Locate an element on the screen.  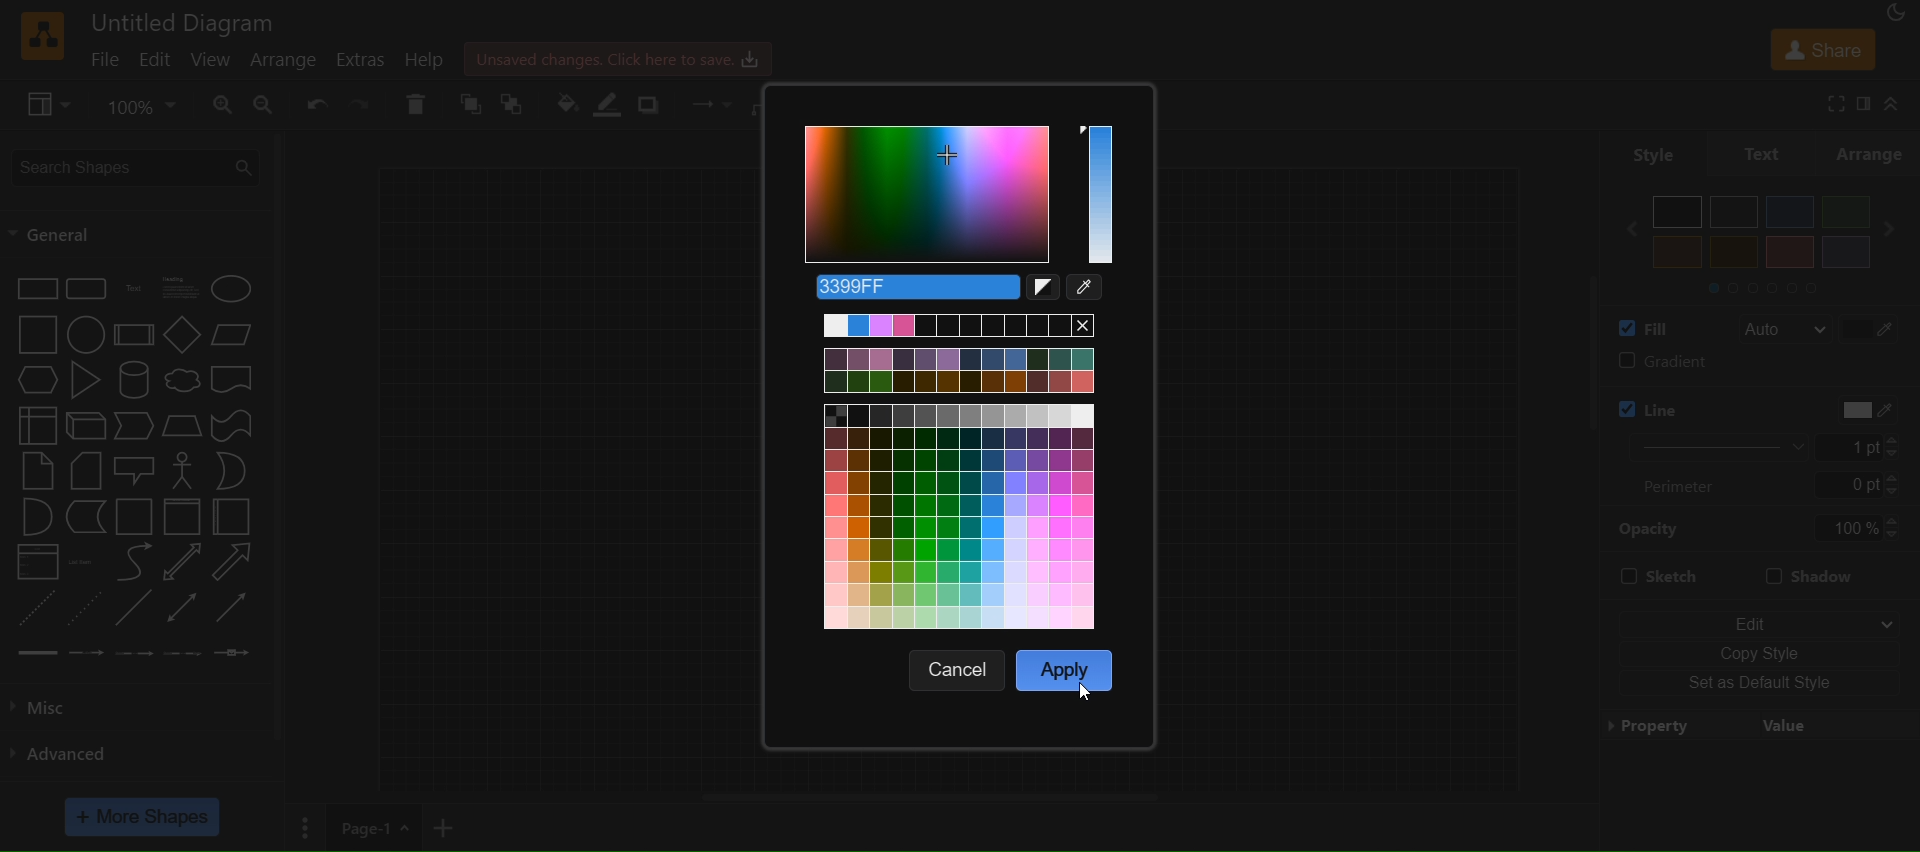
edit is located at coordinates (1758, 618).